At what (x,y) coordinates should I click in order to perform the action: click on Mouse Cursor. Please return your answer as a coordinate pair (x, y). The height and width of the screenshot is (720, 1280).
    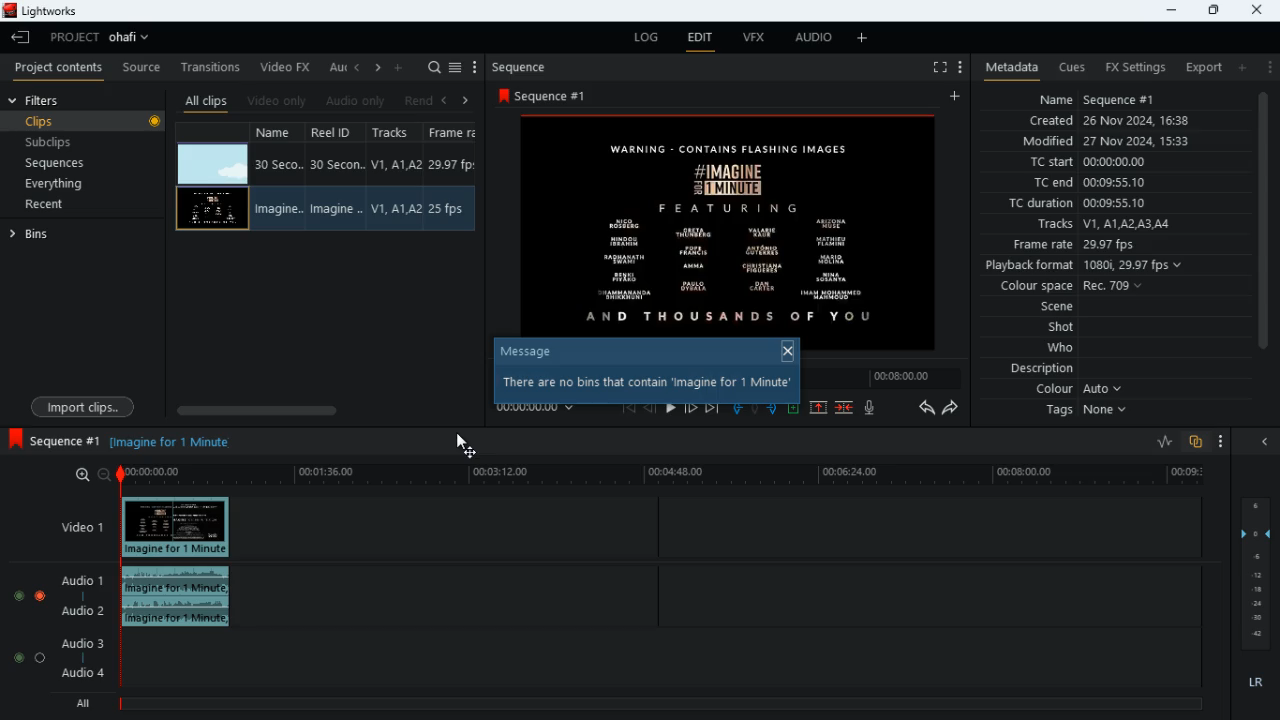
    Looking at the image, I should click on (462, 443).